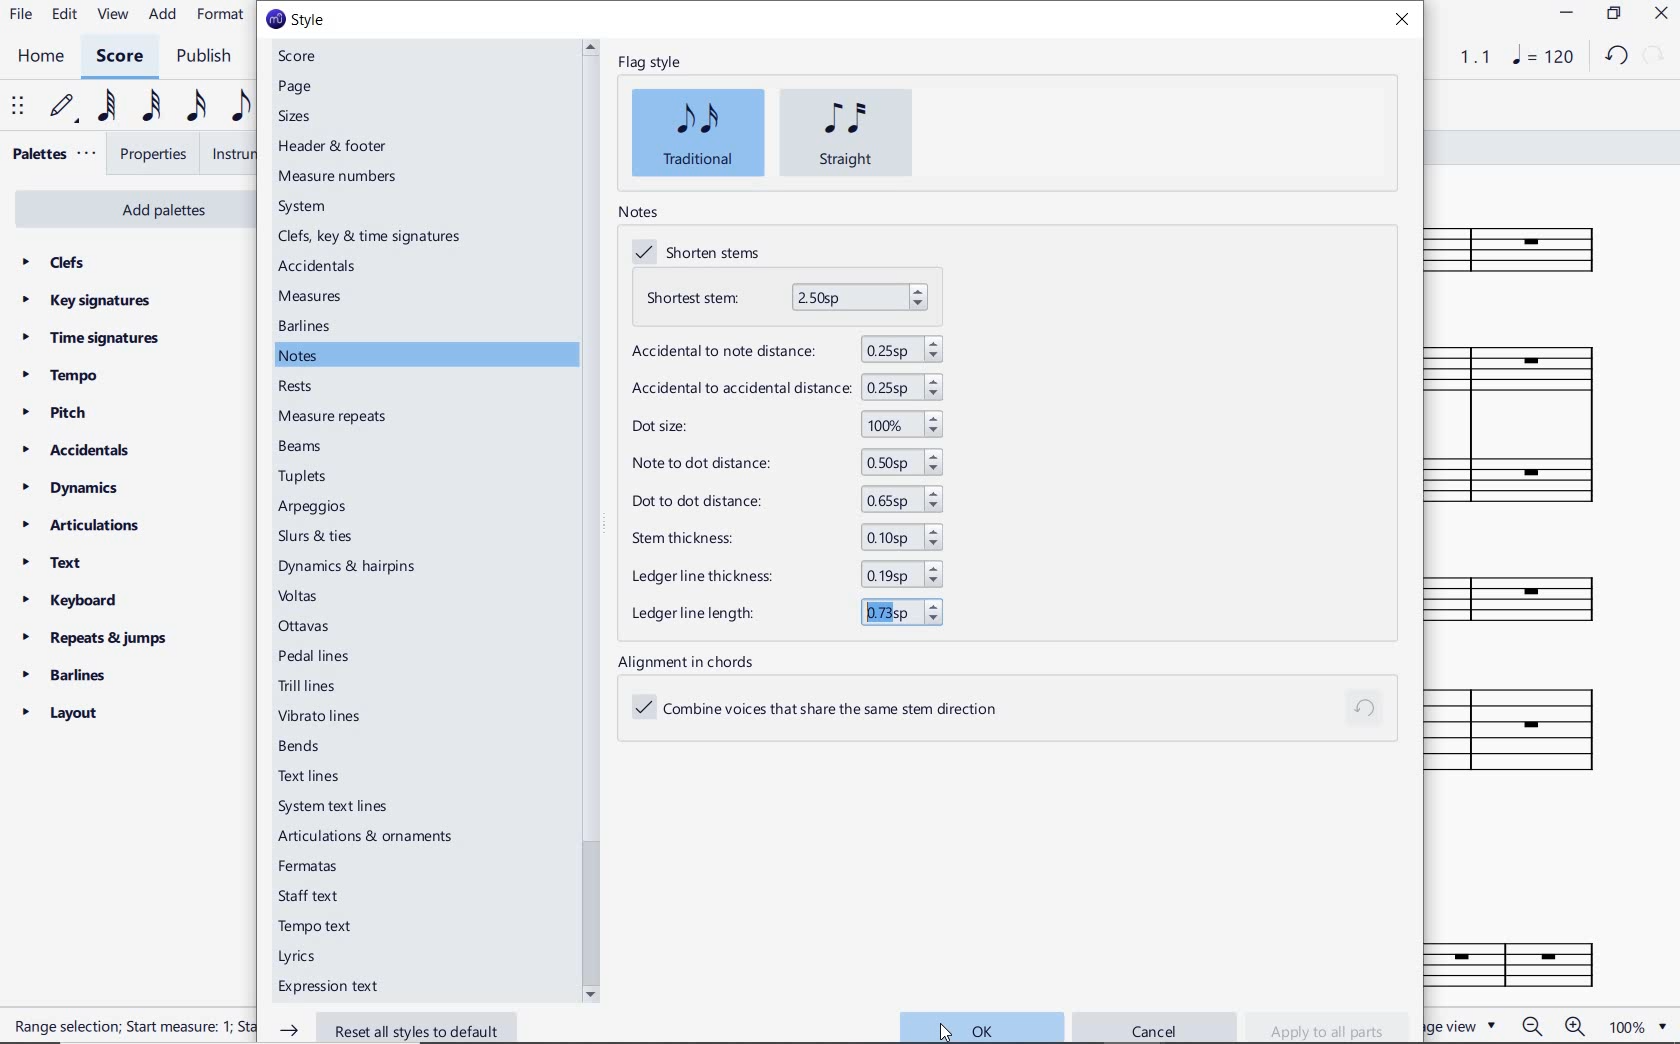 The height and width of the screenshot is (1044, 1680). What do you see at coordinates (63, 674) in the screenshot?
I see `barlines` at bounding box center [63, 674].